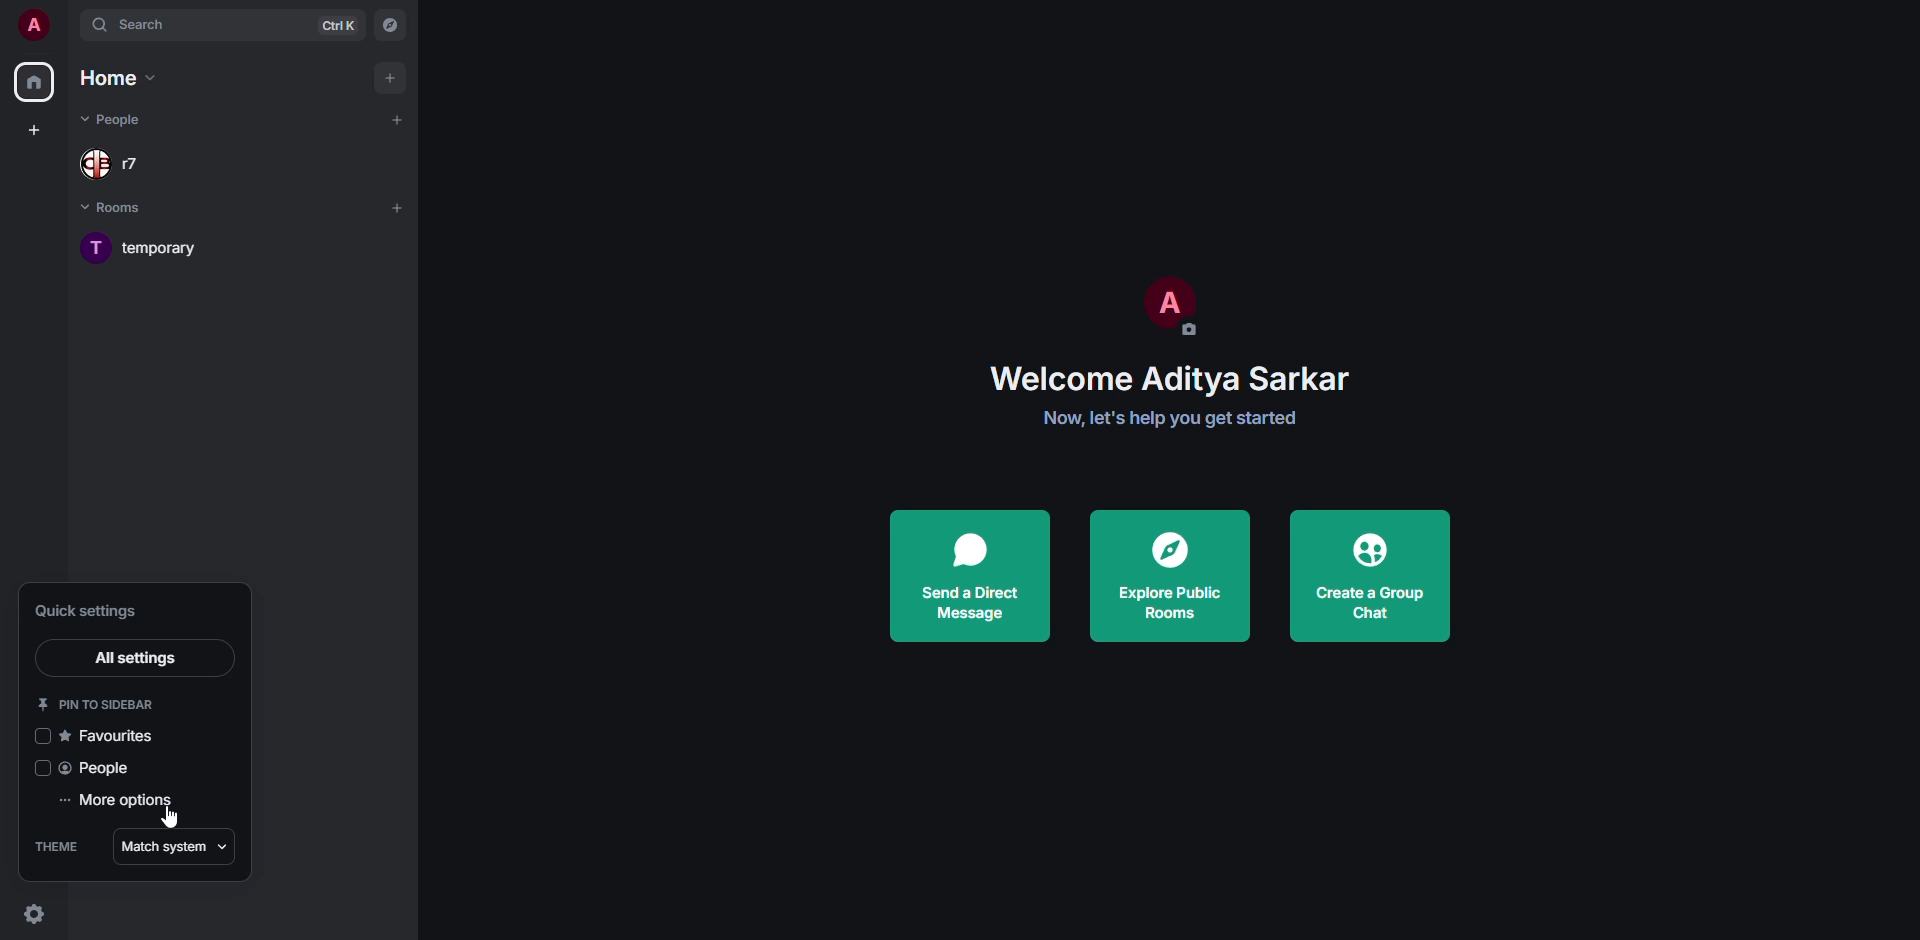  I want to click on people, so click(116, 166).